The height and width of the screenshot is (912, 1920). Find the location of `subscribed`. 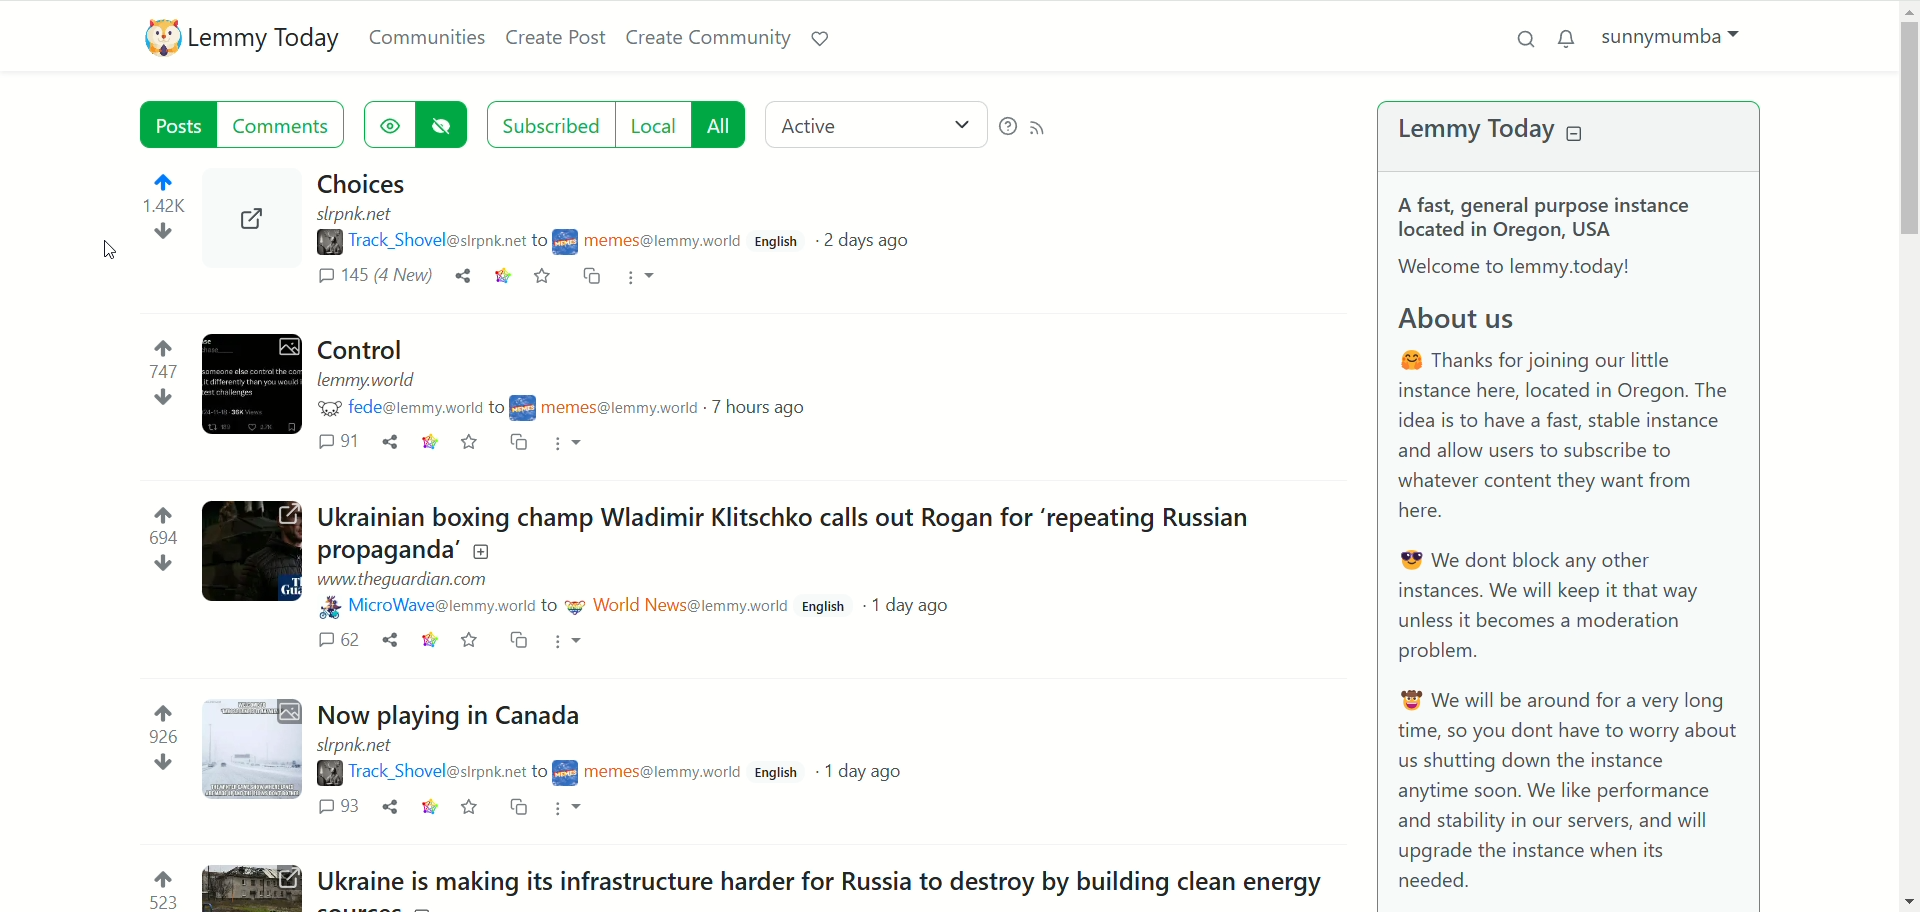

subscribed is located at coordinates (548, 124).